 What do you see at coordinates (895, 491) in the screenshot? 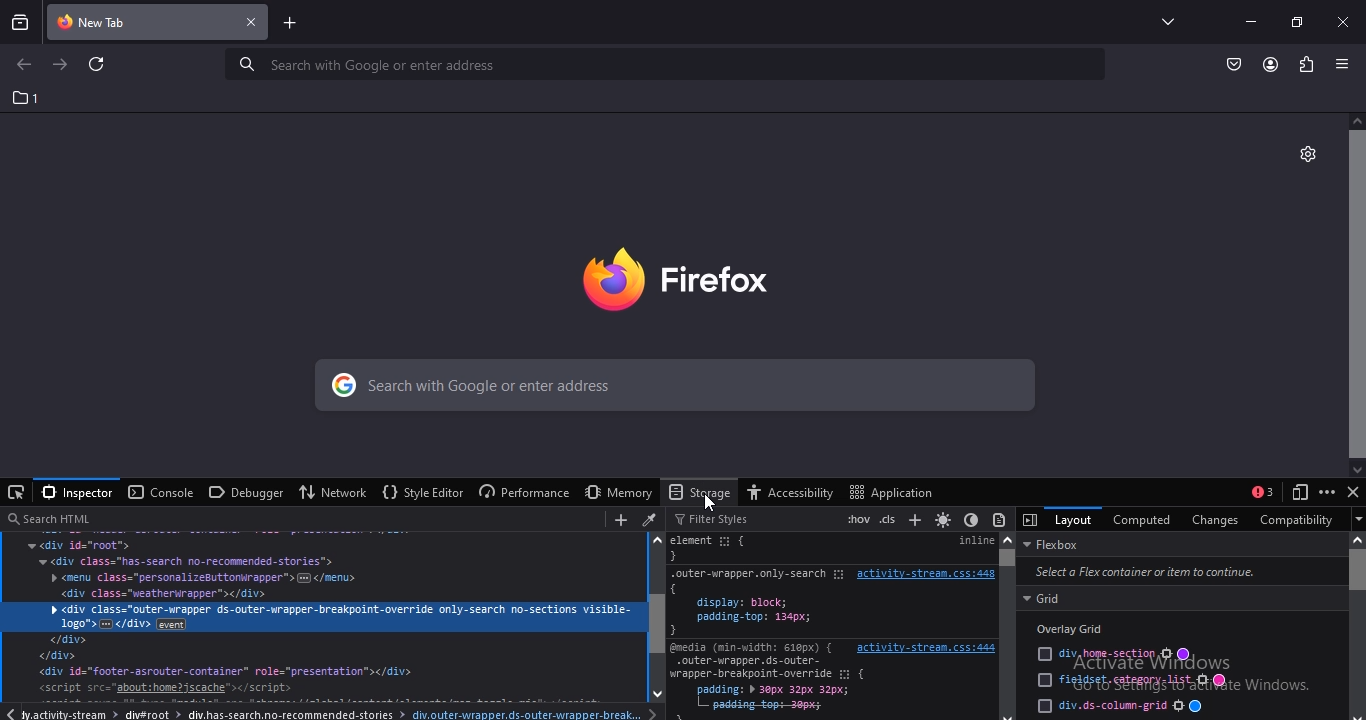
I see `application` at bounding box center [895, 491].